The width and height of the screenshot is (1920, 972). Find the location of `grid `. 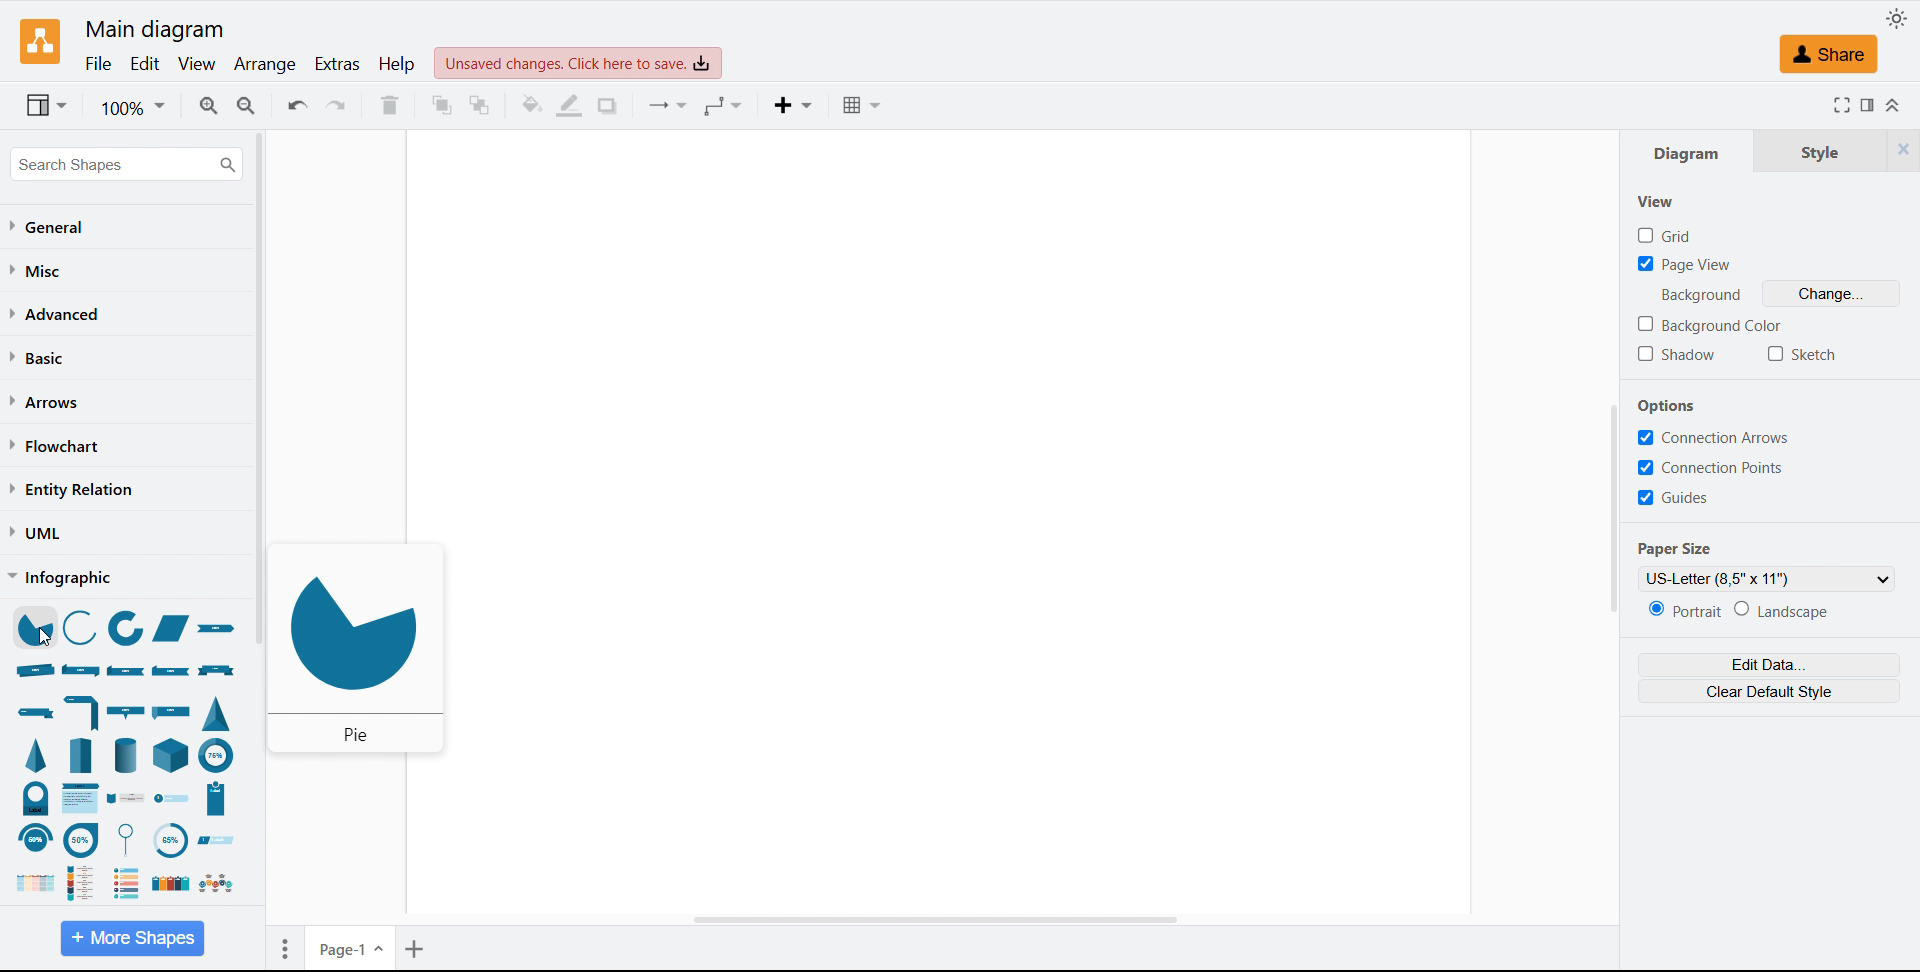

grid  is located at coordinates (1662, 235).